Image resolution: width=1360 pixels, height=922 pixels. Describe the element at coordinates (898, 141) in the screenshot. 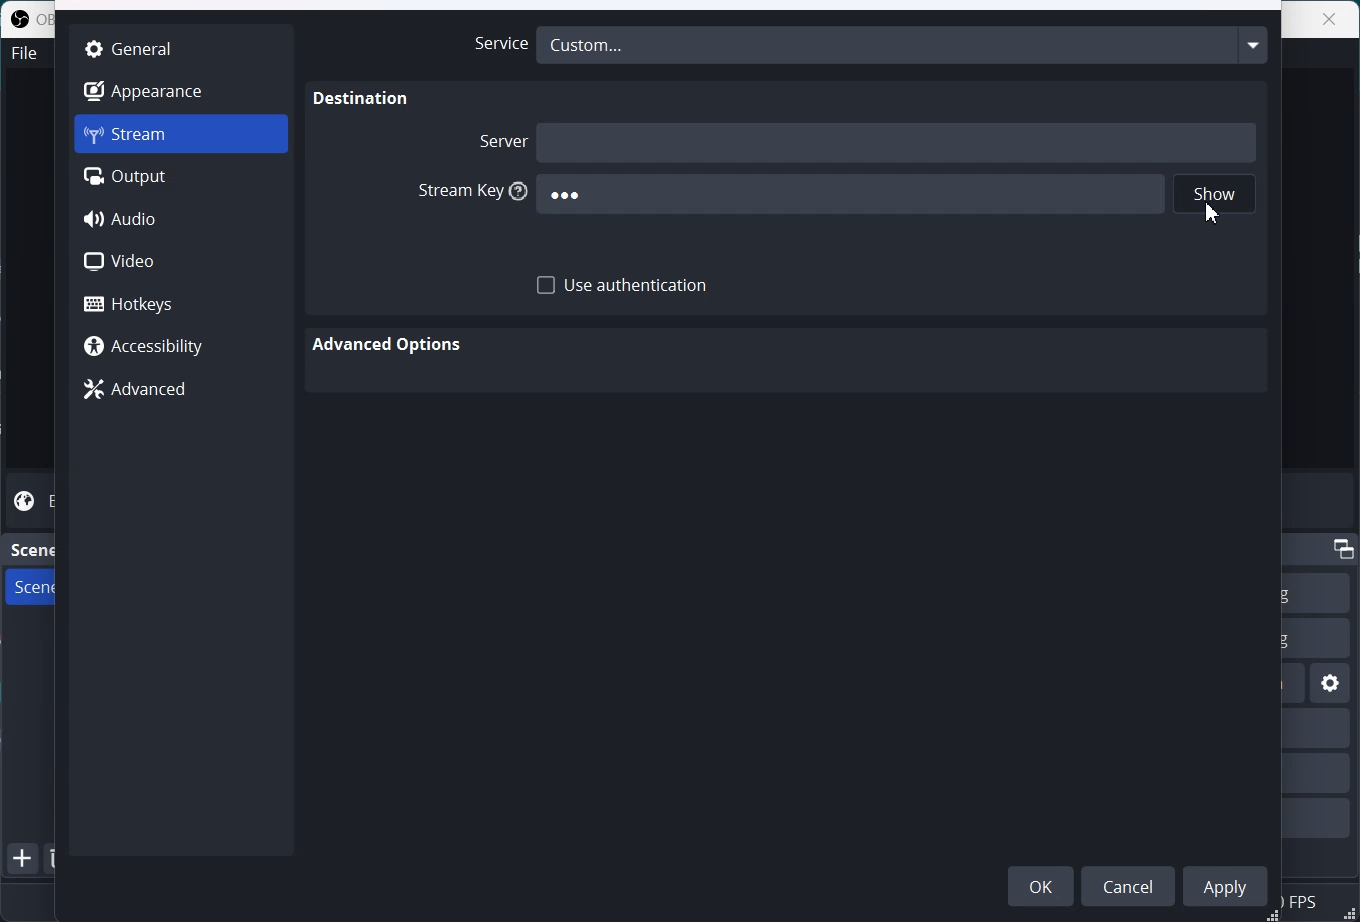

I see `Server name` at that location.